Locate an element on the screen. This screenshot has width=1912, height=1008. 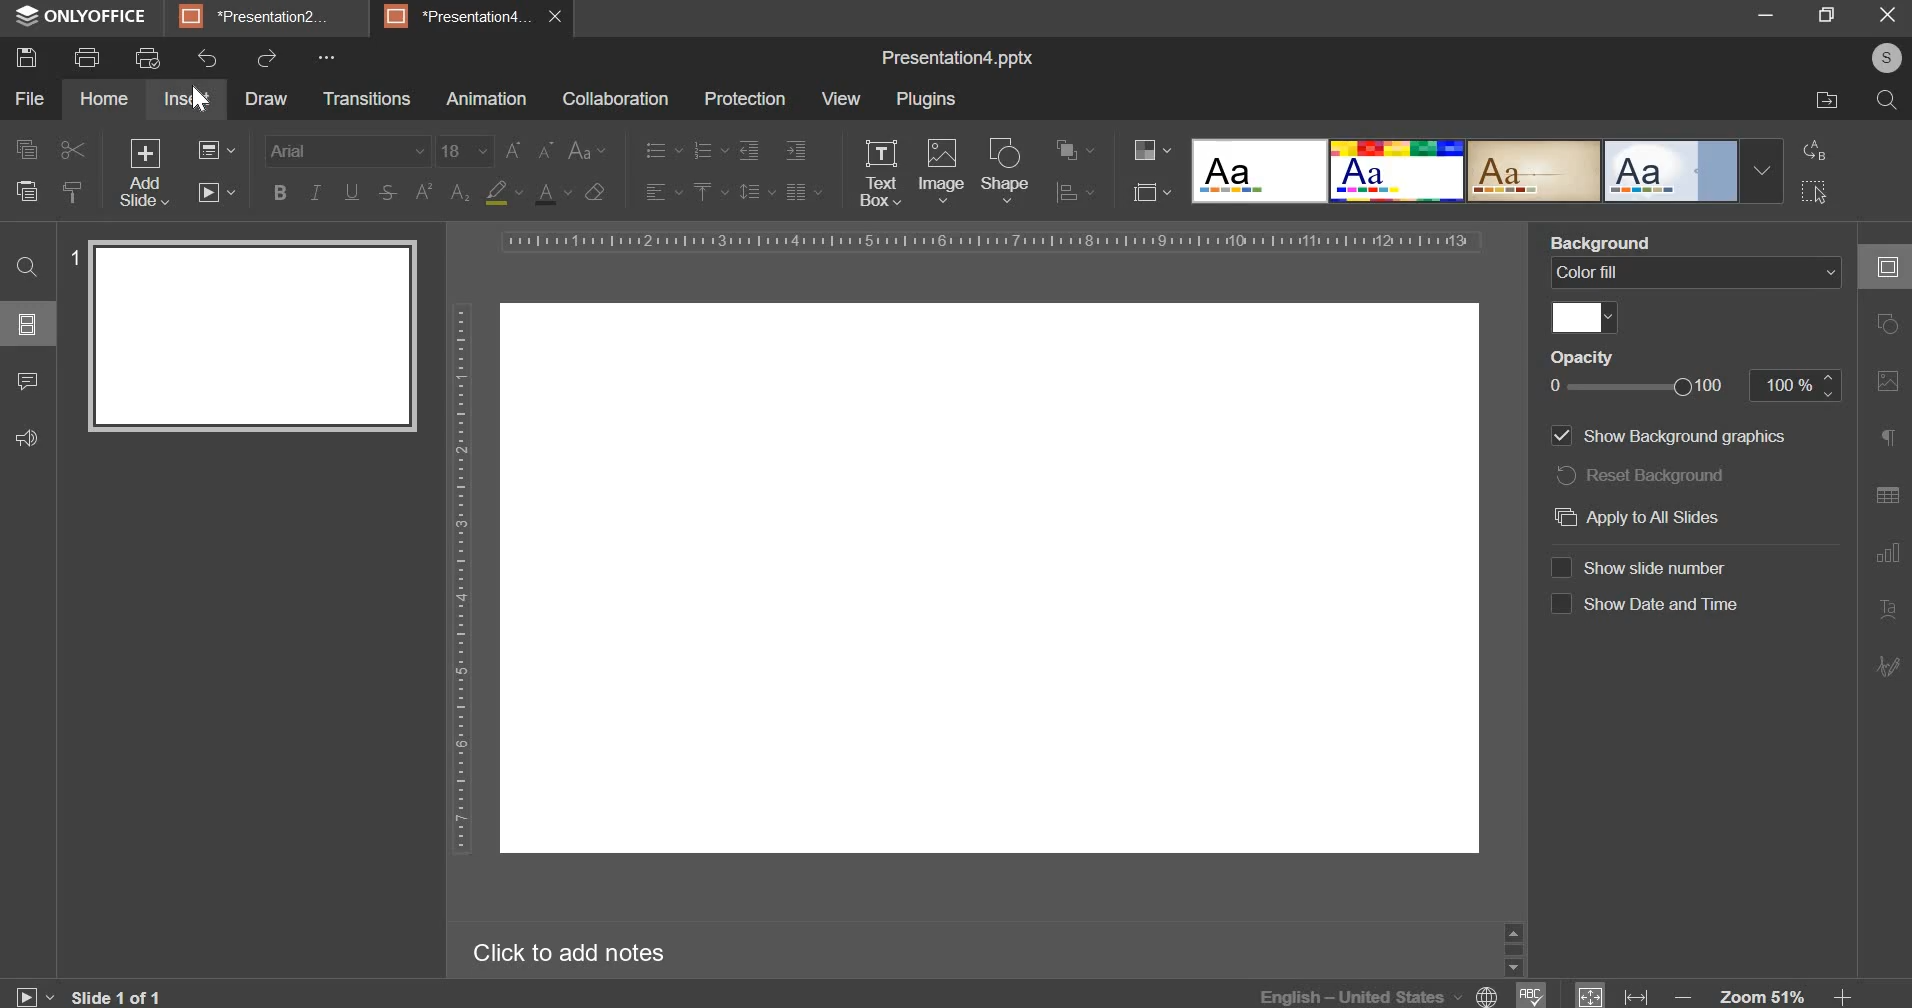
background is located at coordinates (1594, 241).